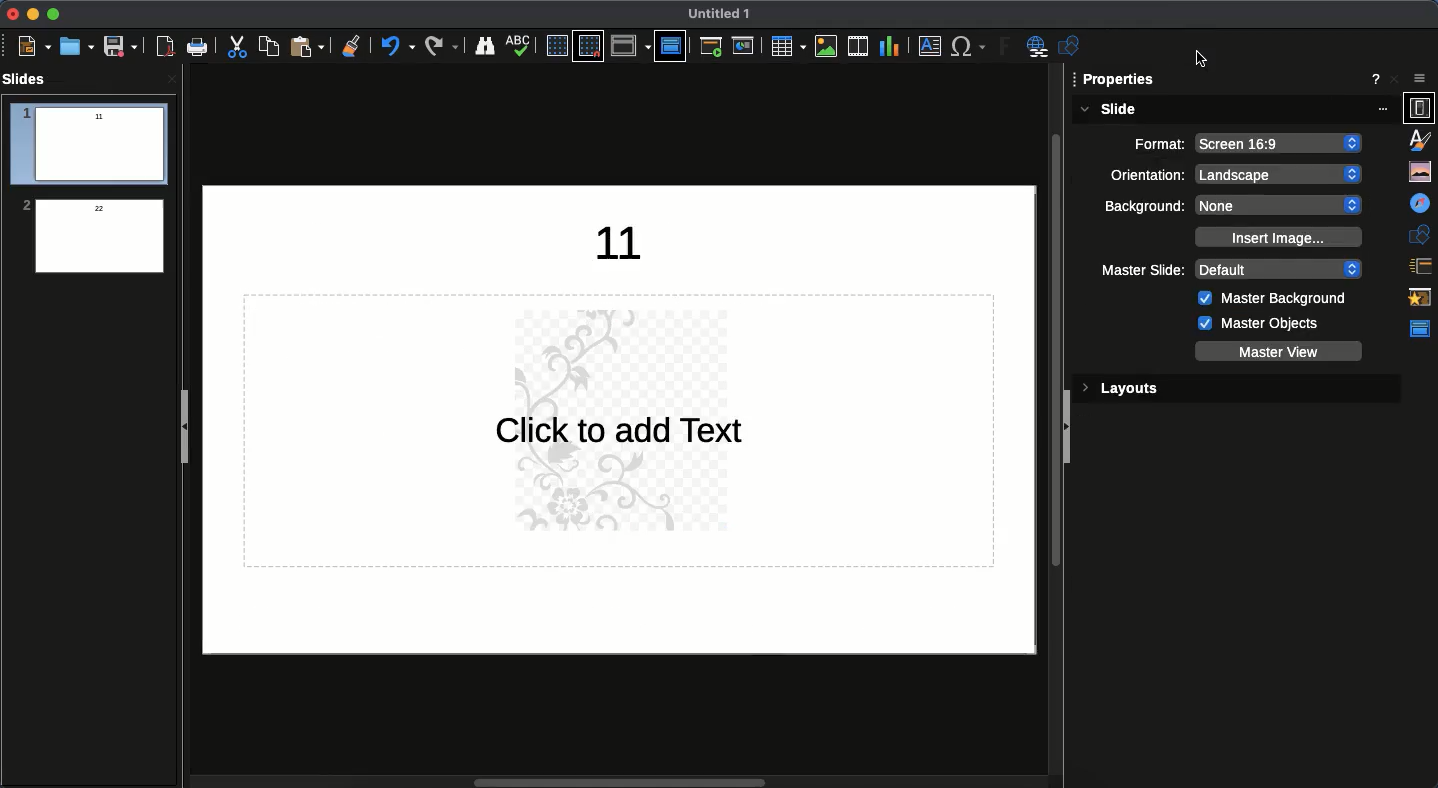 This screenshot has width=1438, height=788. Describe the element at coordinates (927, 47) in the screenshot. I see `Textbox` at that location.